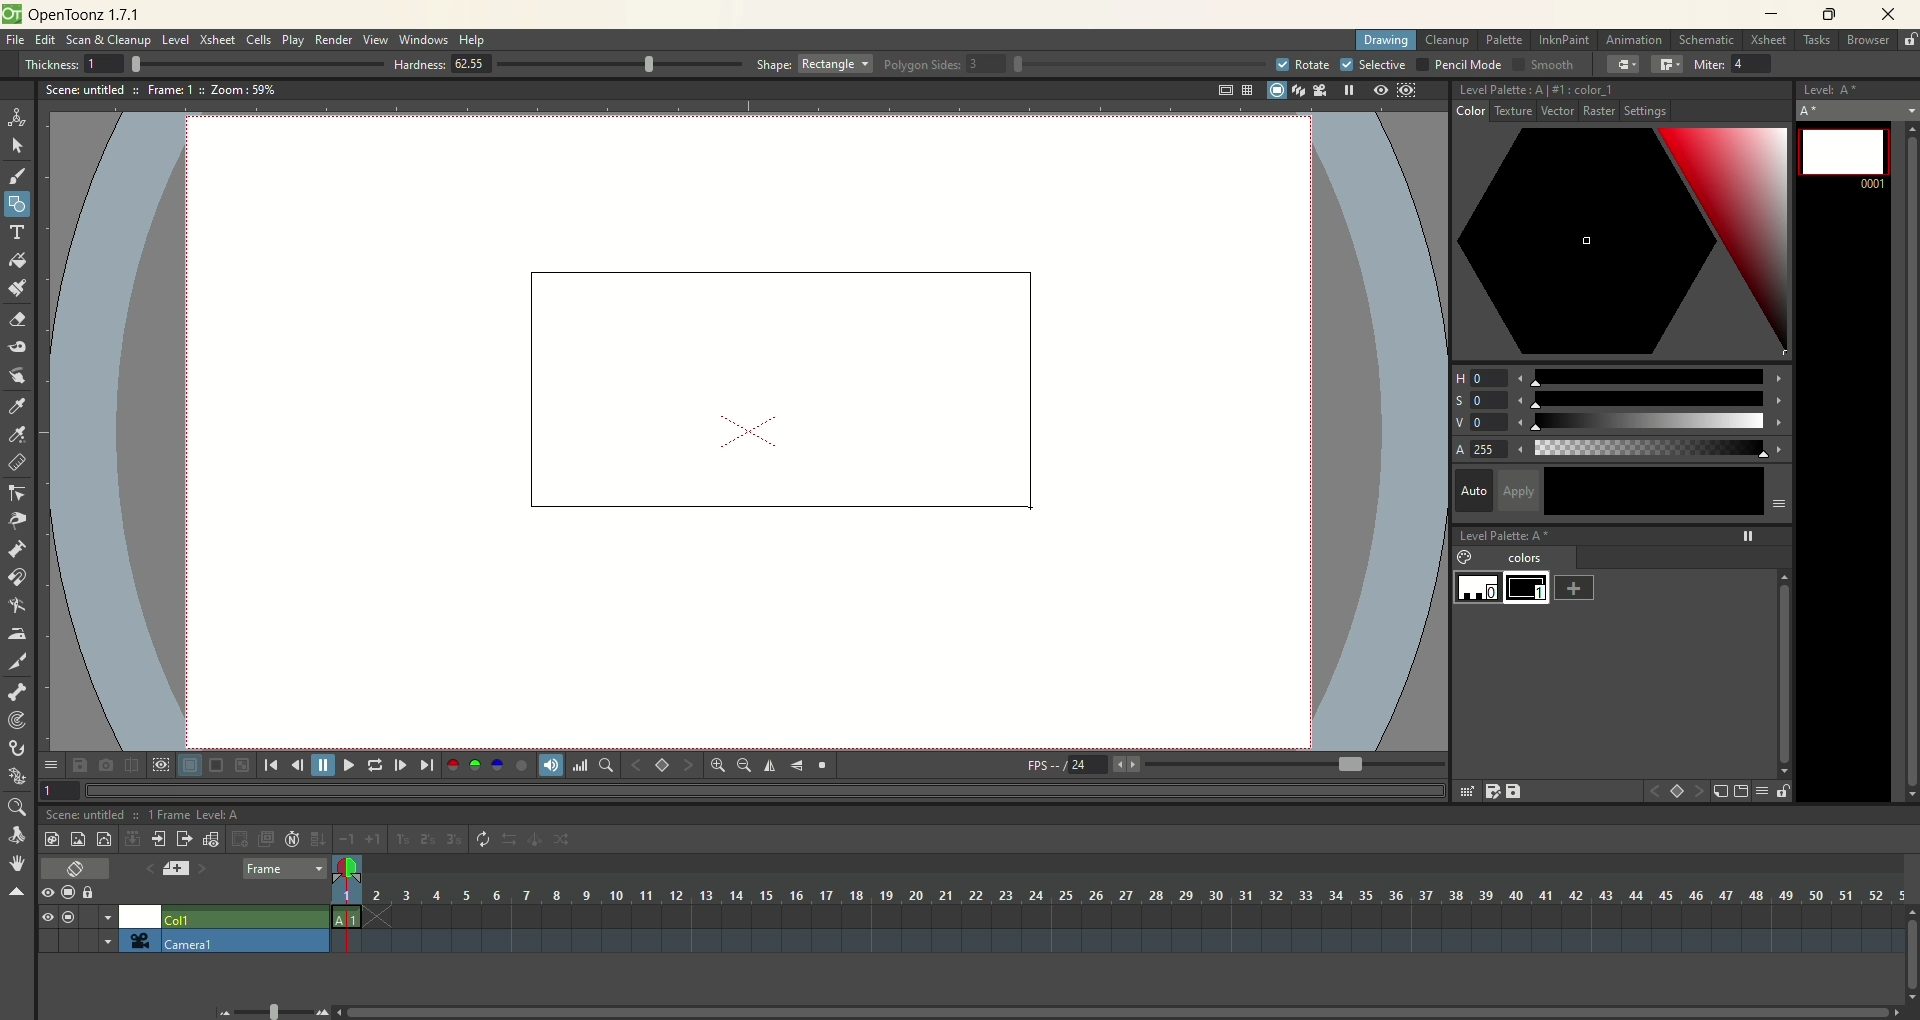 Image resolution: width=1920 pixels, height=1020 pixels. I want to click on hardness, so click(568, 66).